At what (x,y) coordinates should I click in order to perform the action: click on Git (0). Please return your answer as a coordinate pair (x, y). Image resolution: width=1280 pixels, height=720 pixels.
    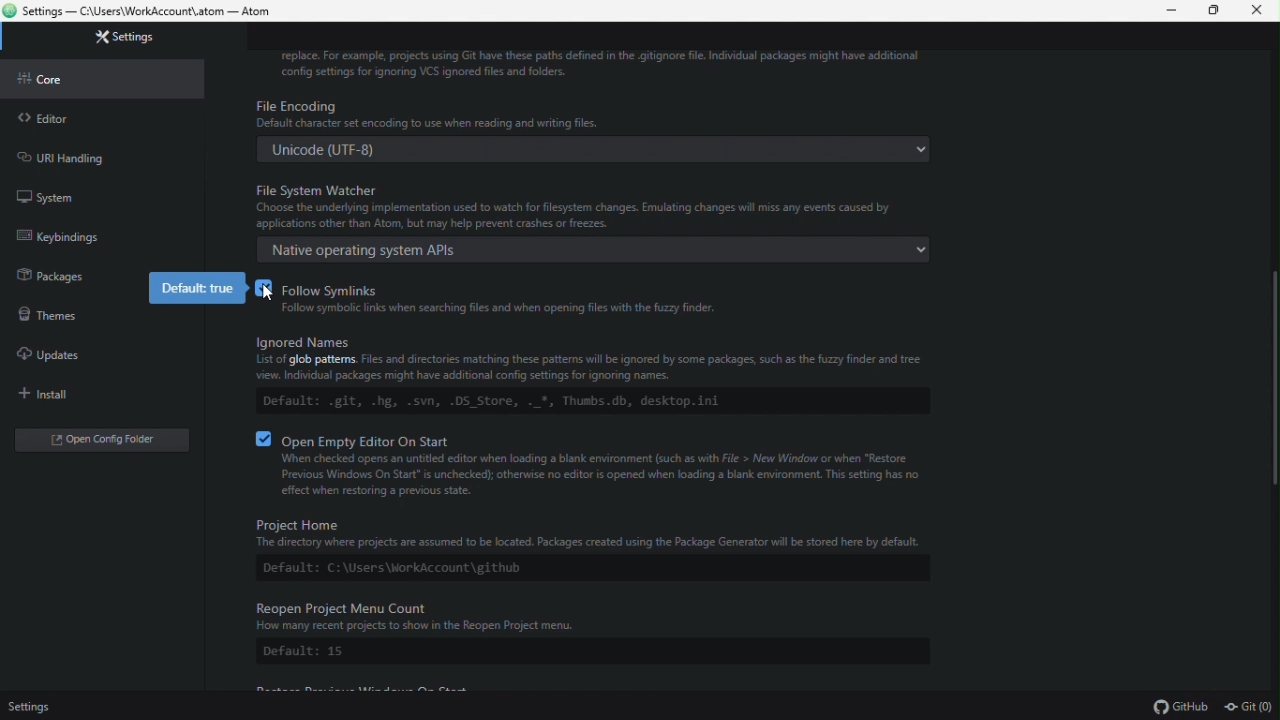
    Looking at the image, I should click on (1248, 708).